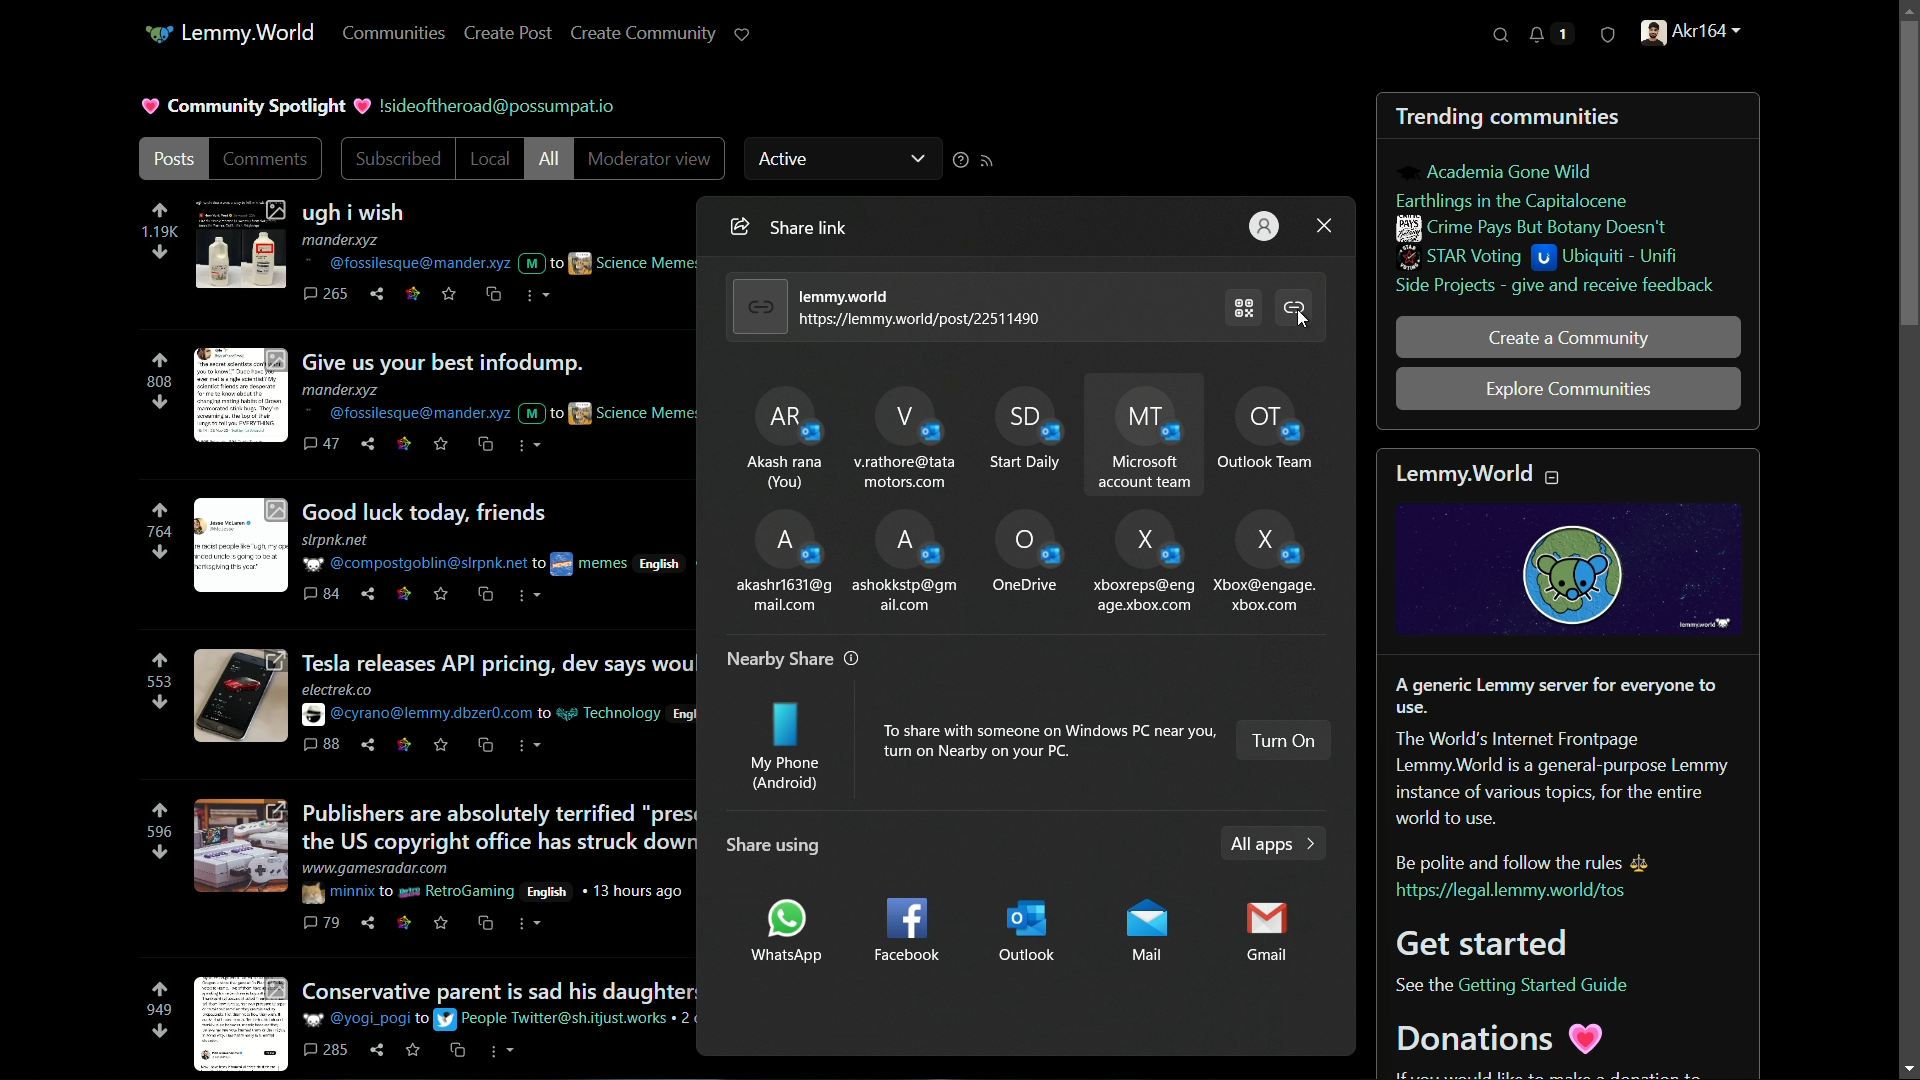  I want to click on 265 comments, so click(327, 295).